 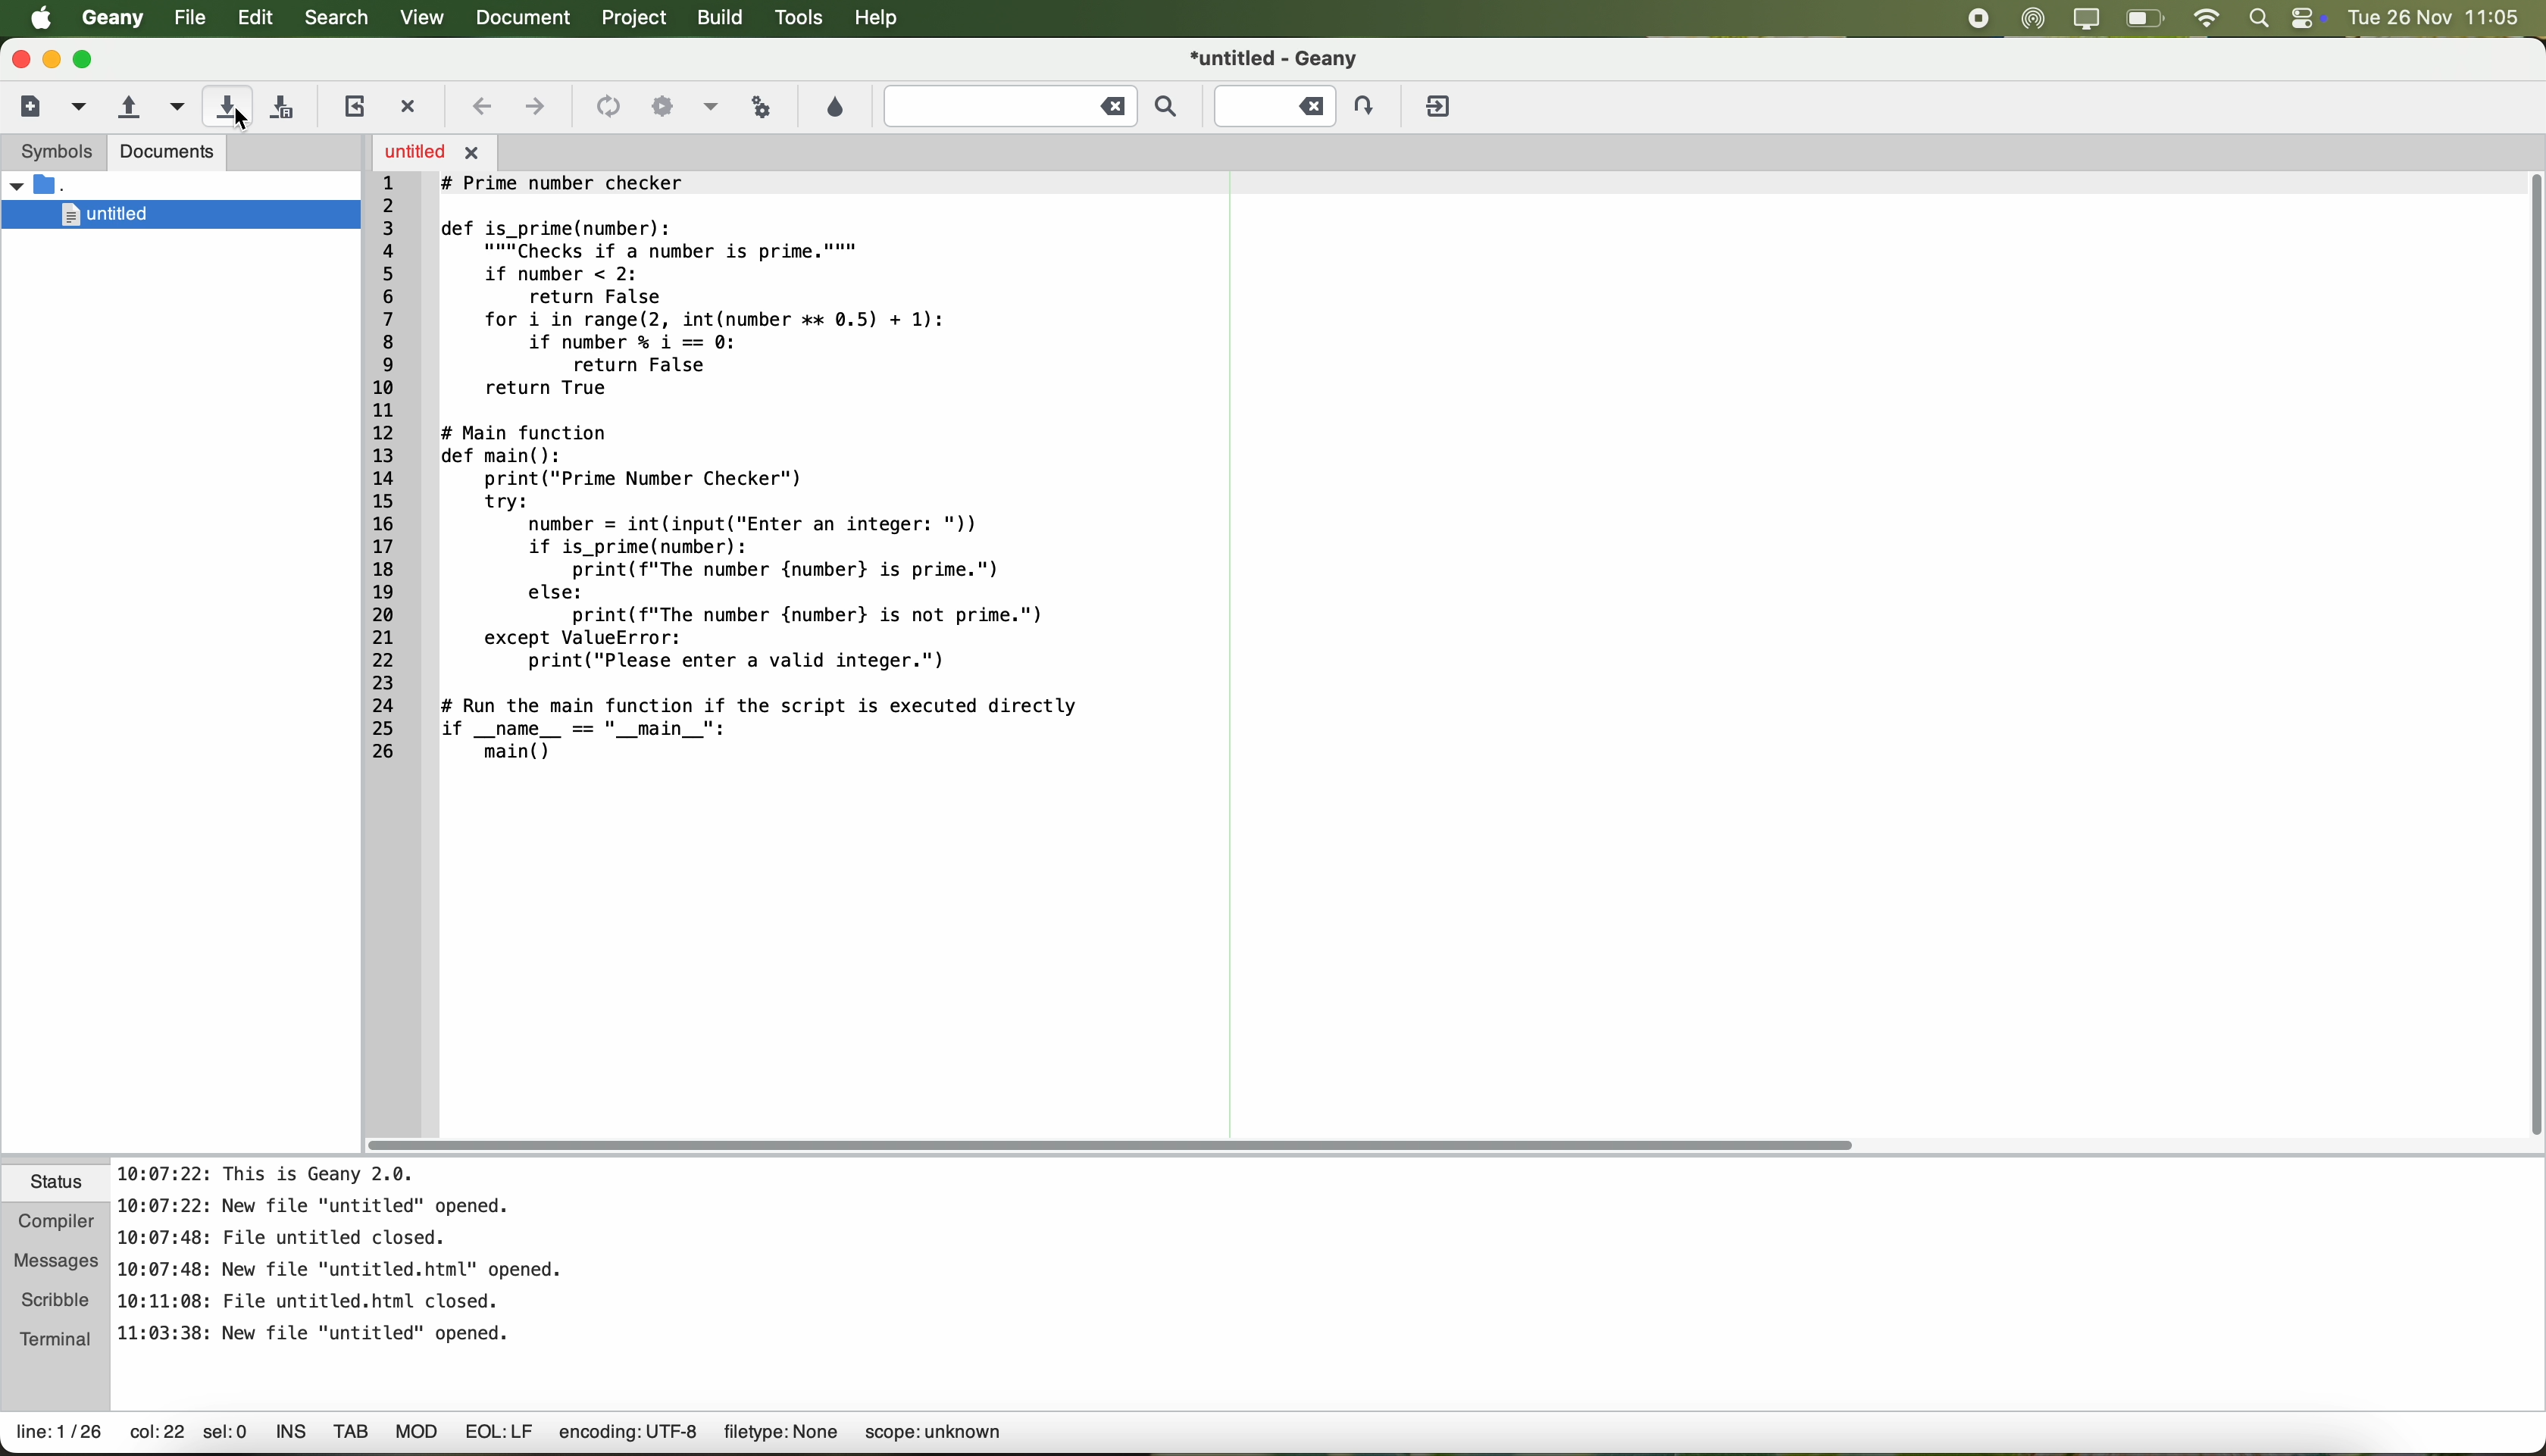 What do you see at coordinates (89, 59) in the screenshot?
I see `maximize Geany` at bounding box center [89, 59].